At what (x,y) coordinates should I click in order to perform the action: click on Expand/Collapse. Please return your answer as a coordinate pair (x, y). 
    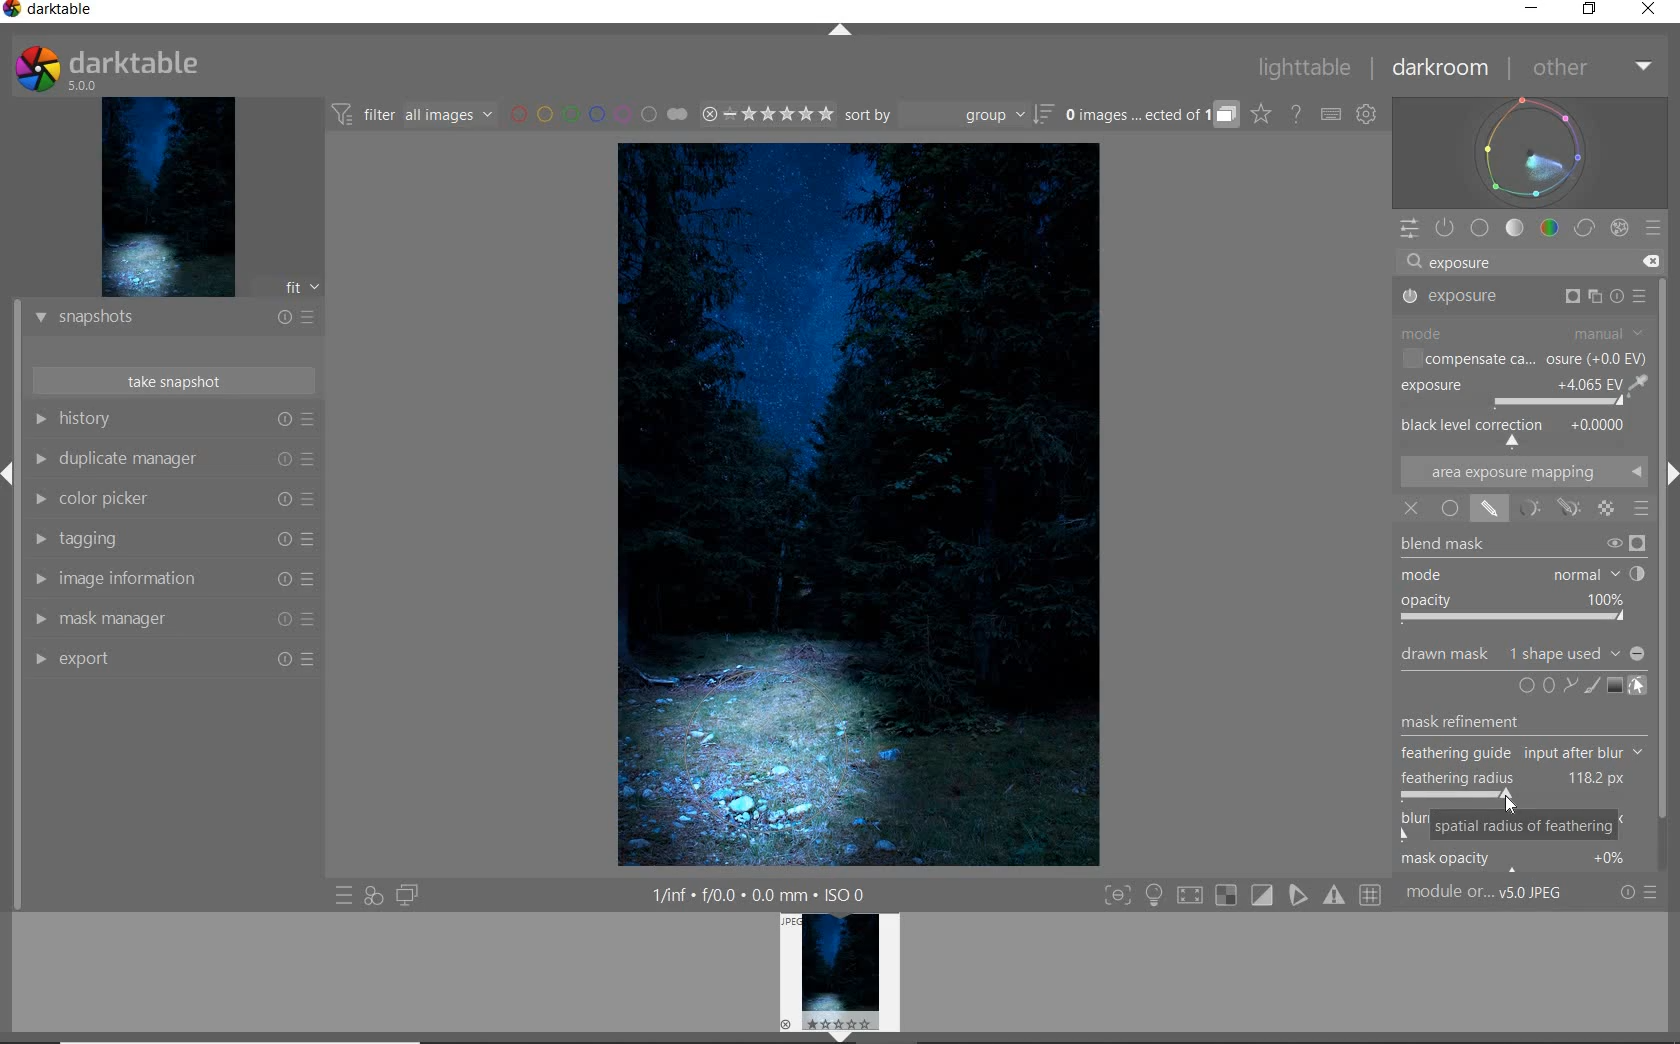
    Looking at the image, I should click on (10, 472).